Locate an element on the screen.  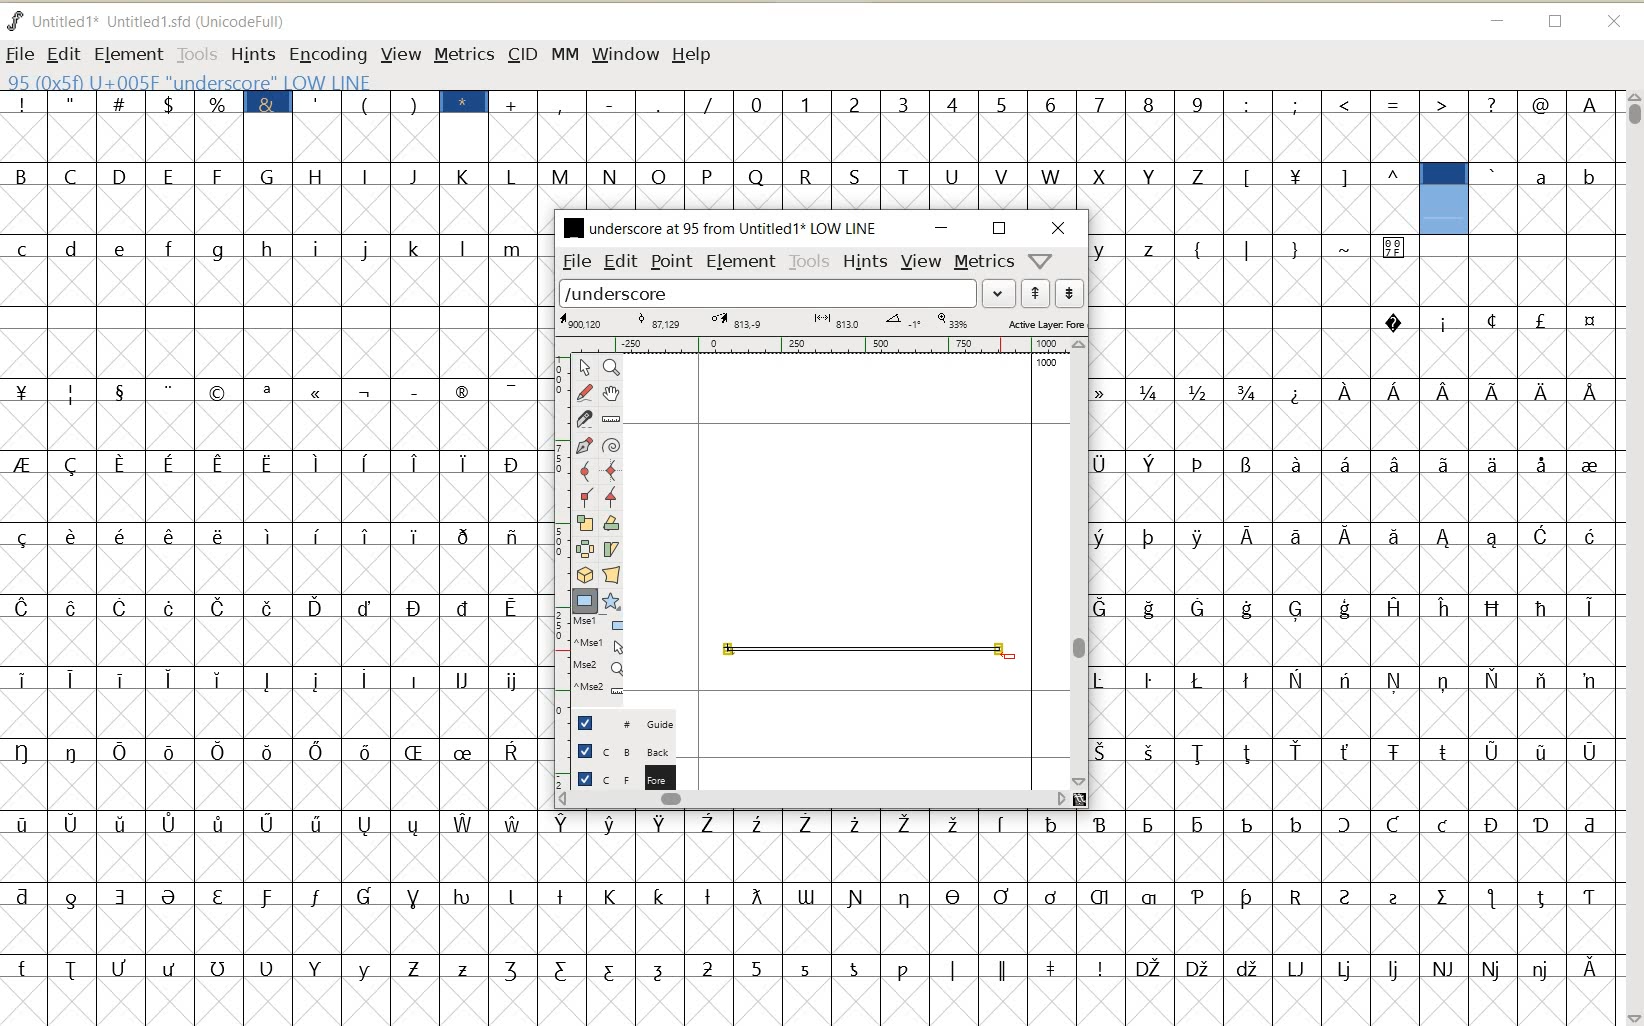
ACTIVE LAYR is located at coordinates (822, 322).